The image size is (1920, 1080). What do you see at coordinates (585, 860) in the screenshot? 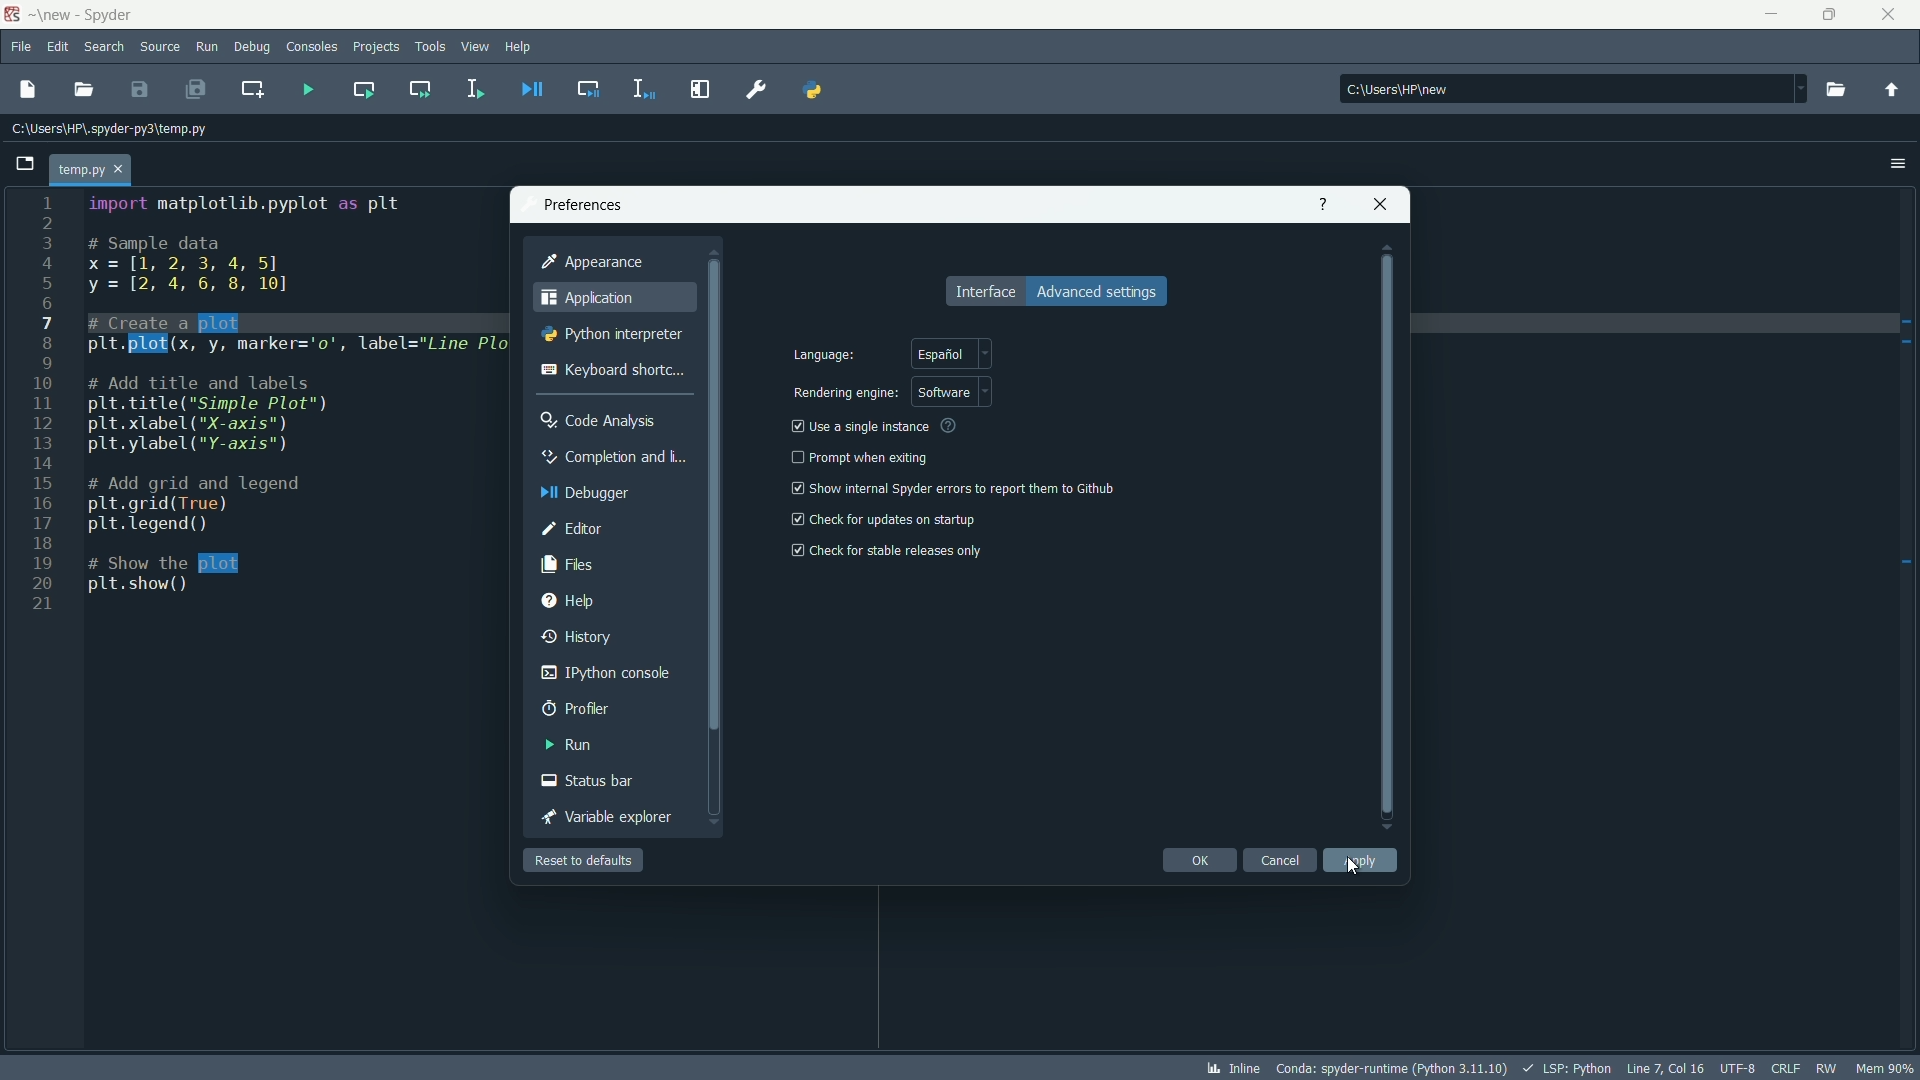
I see `reset to defaults` at bounding box center [585, 860].